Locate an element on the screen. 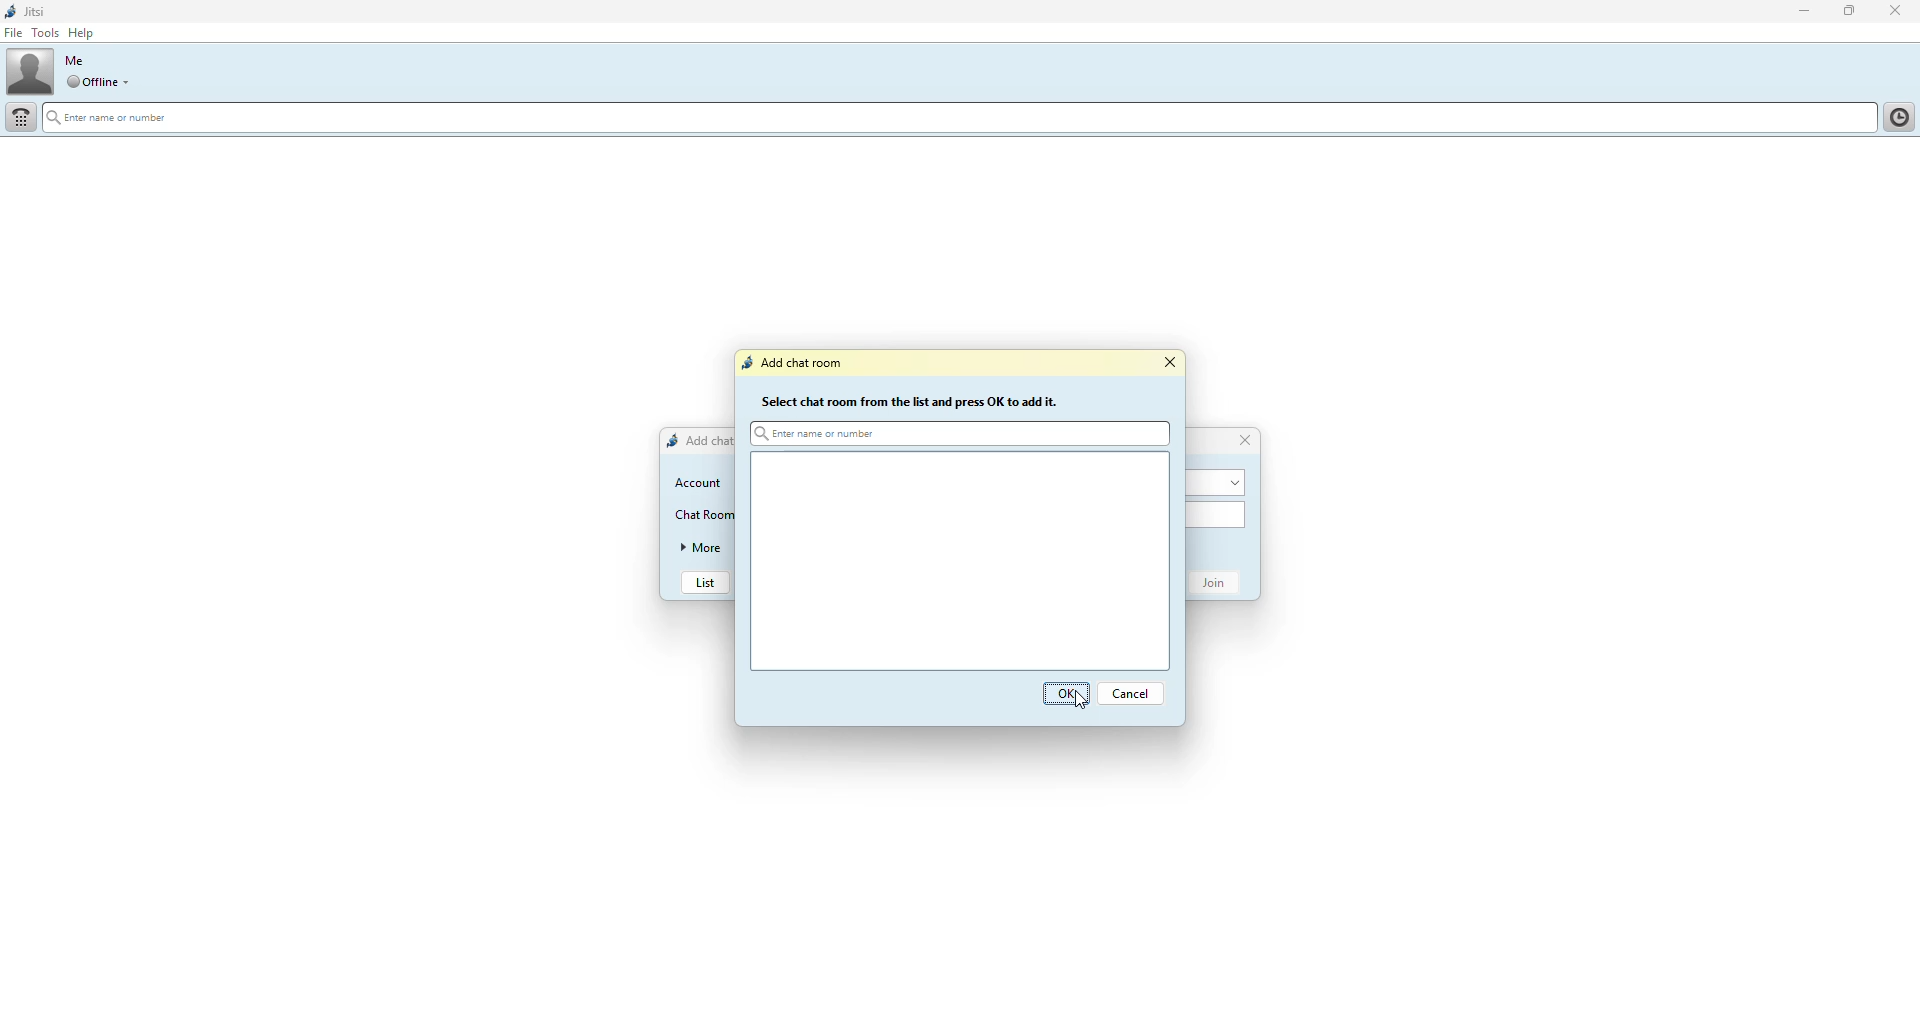  drop down is located at coordinates (131, 82).